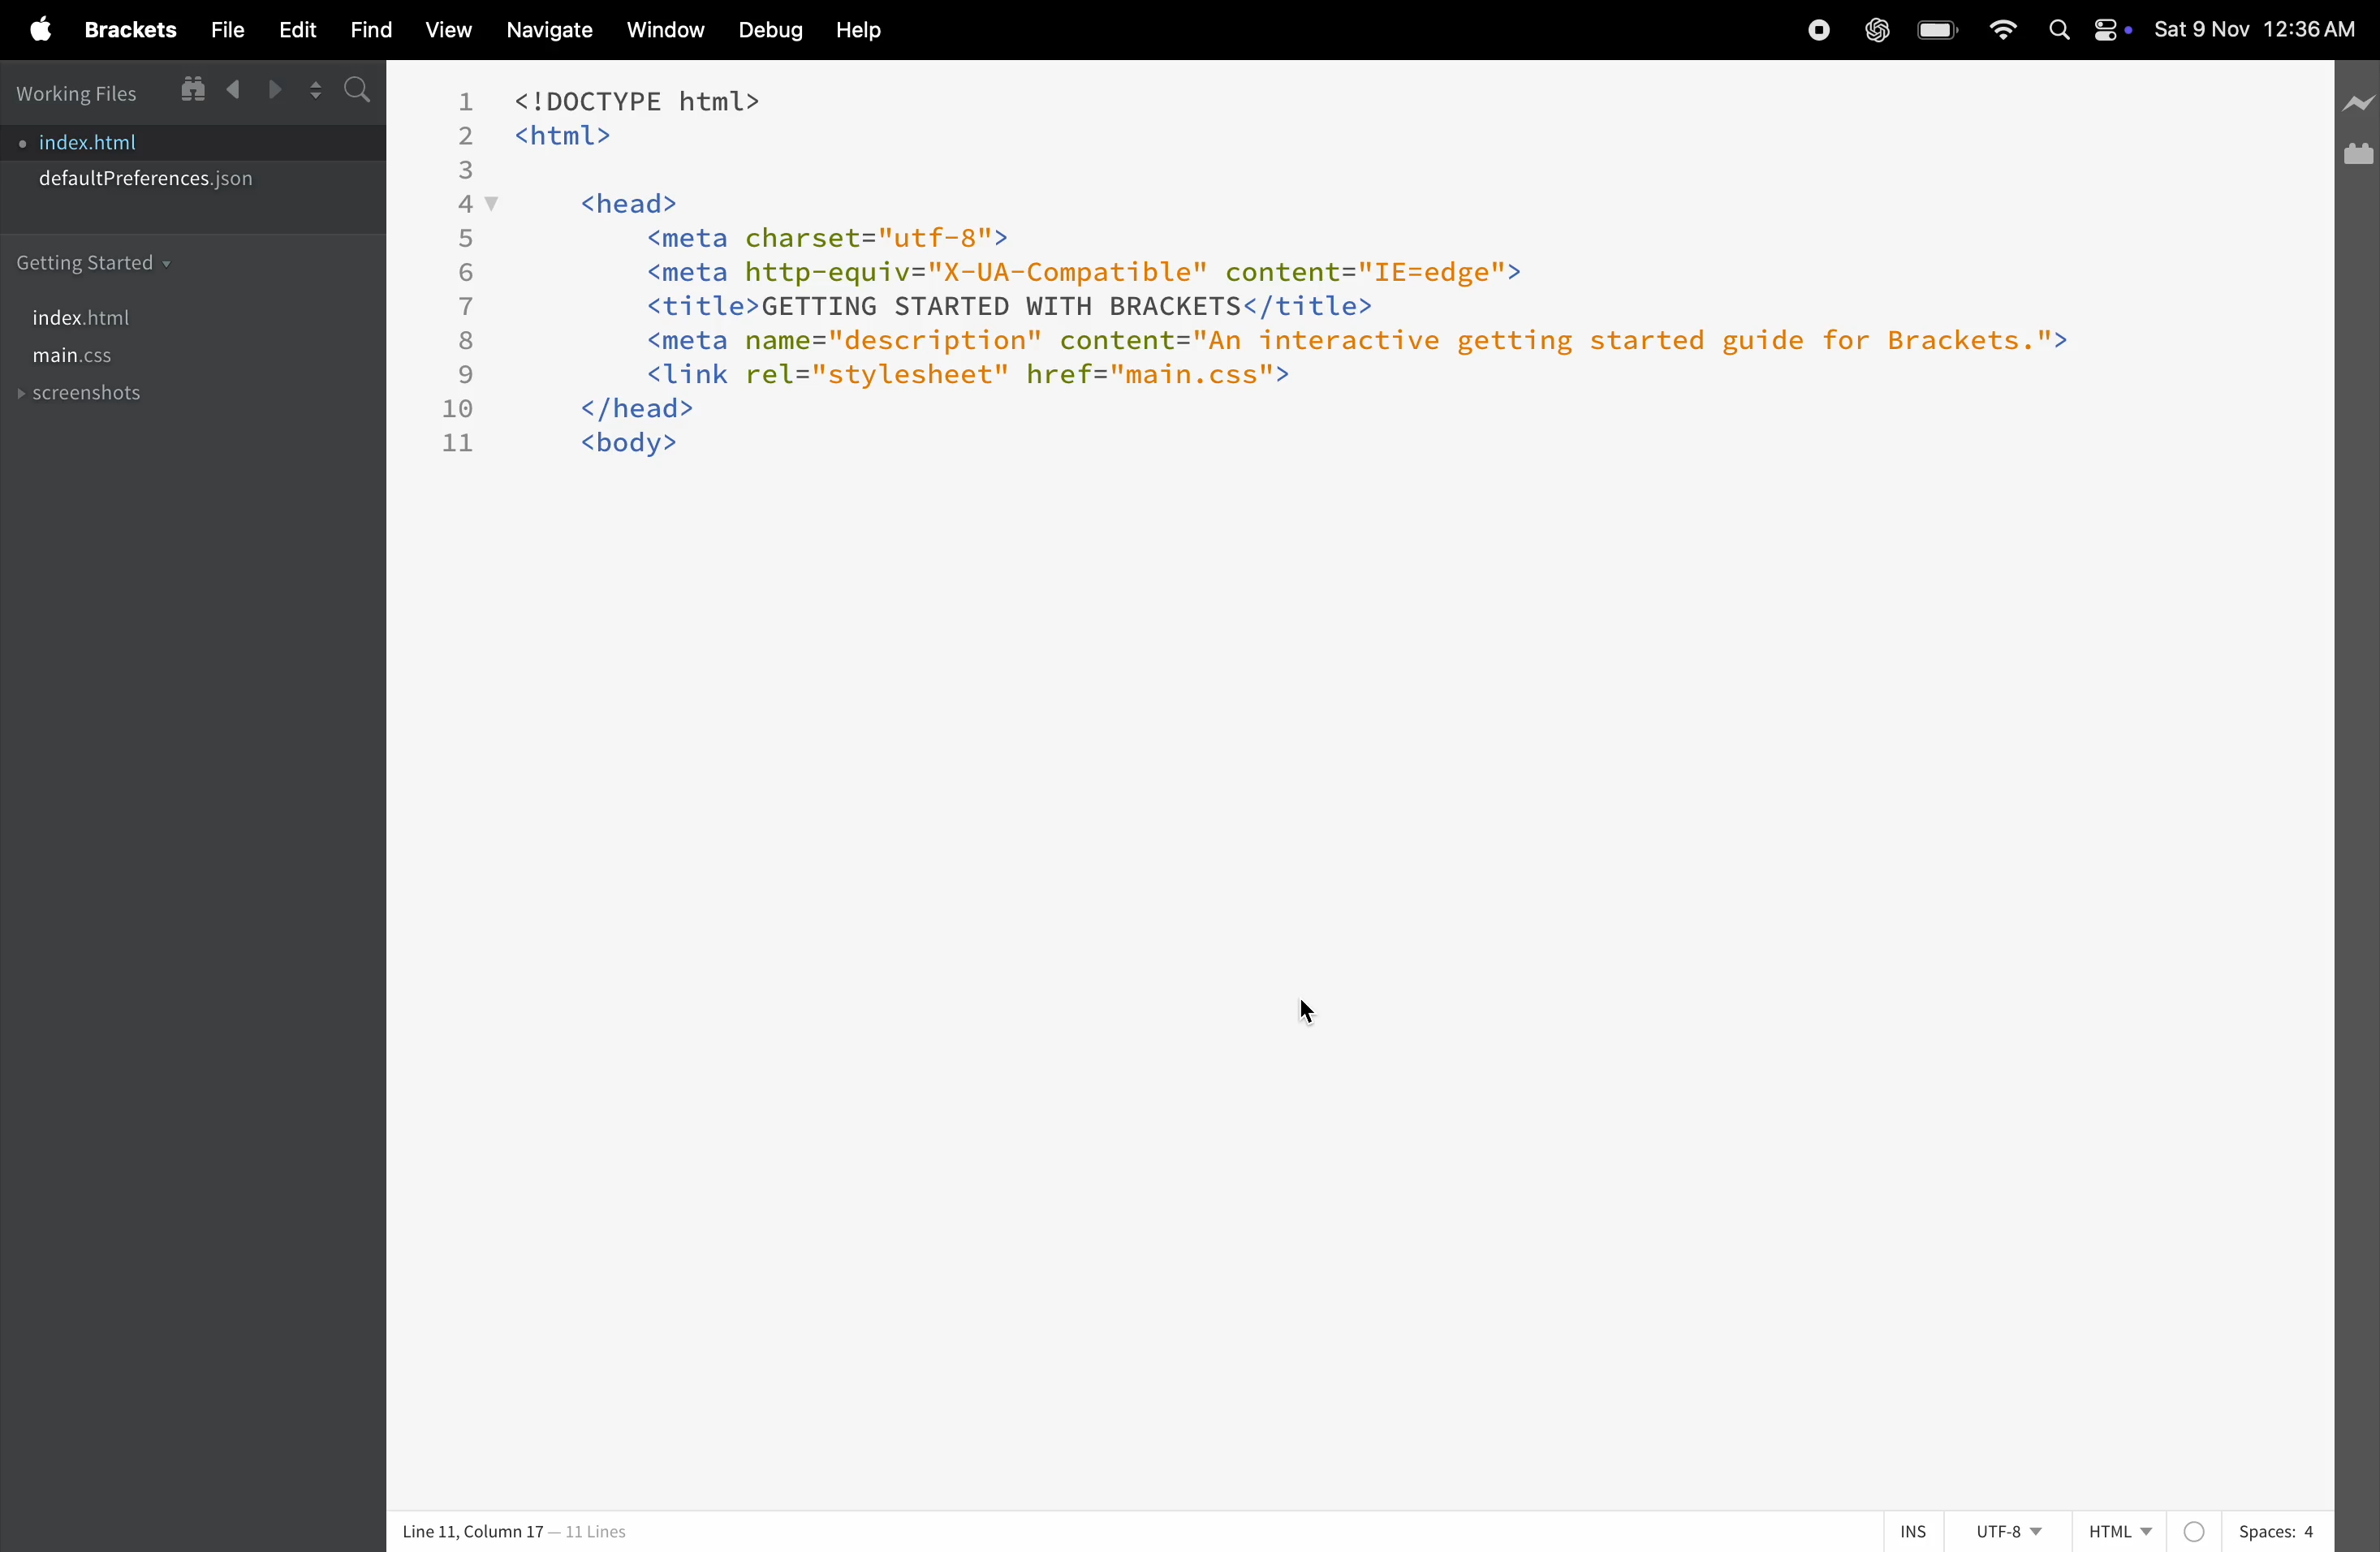 The image size is (2380, 1552). What do you see at coordinates (157, 178) in the screenshot?
I see `default preferences` at bounding box center [157, 178].